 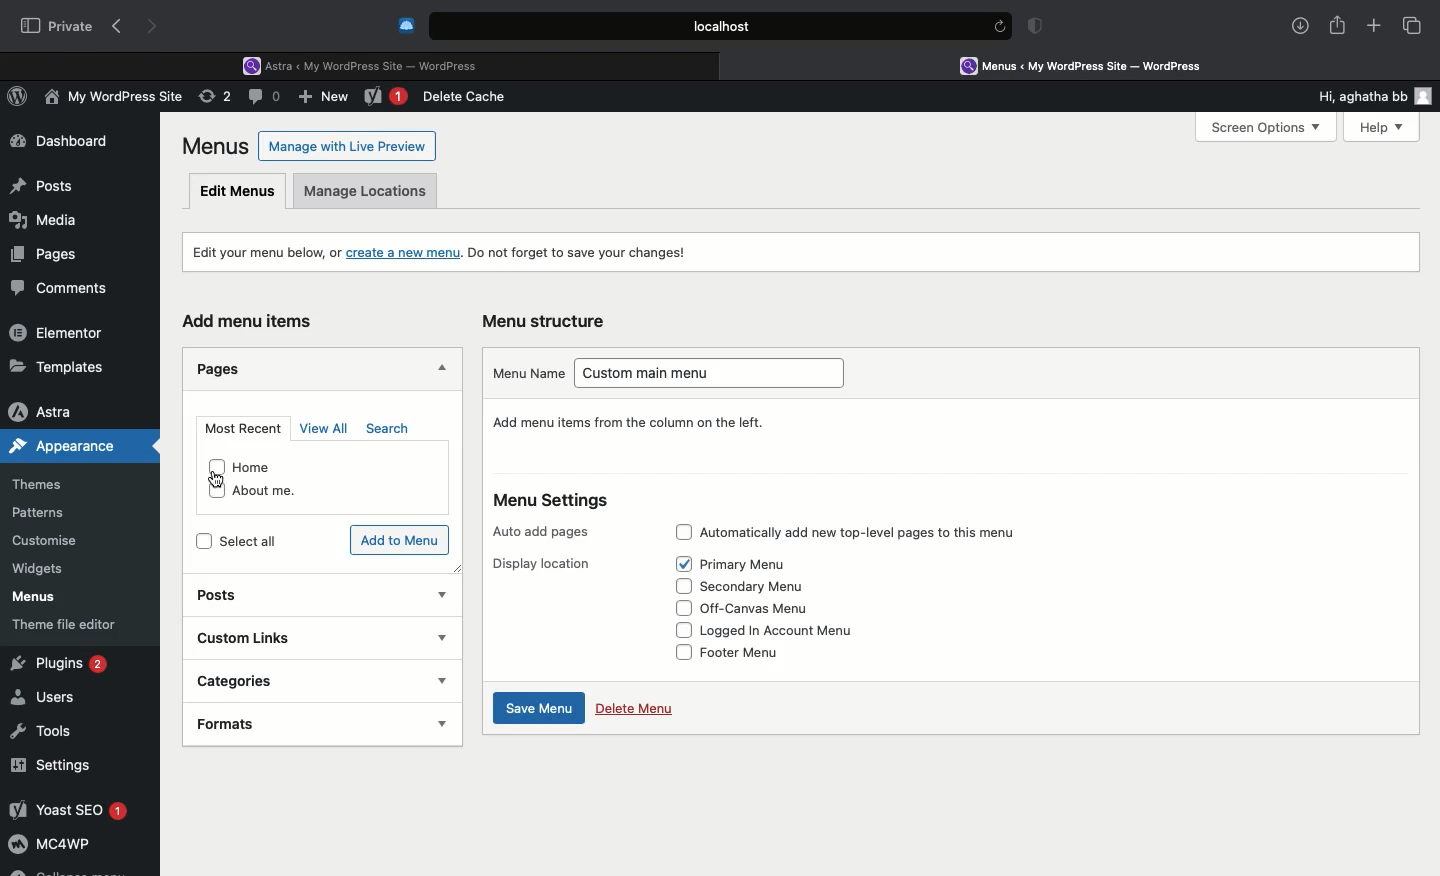 What do you see at coordinates (209, 466) in the screenshot?
I see `checkbox` at bounding box center [209, 466].